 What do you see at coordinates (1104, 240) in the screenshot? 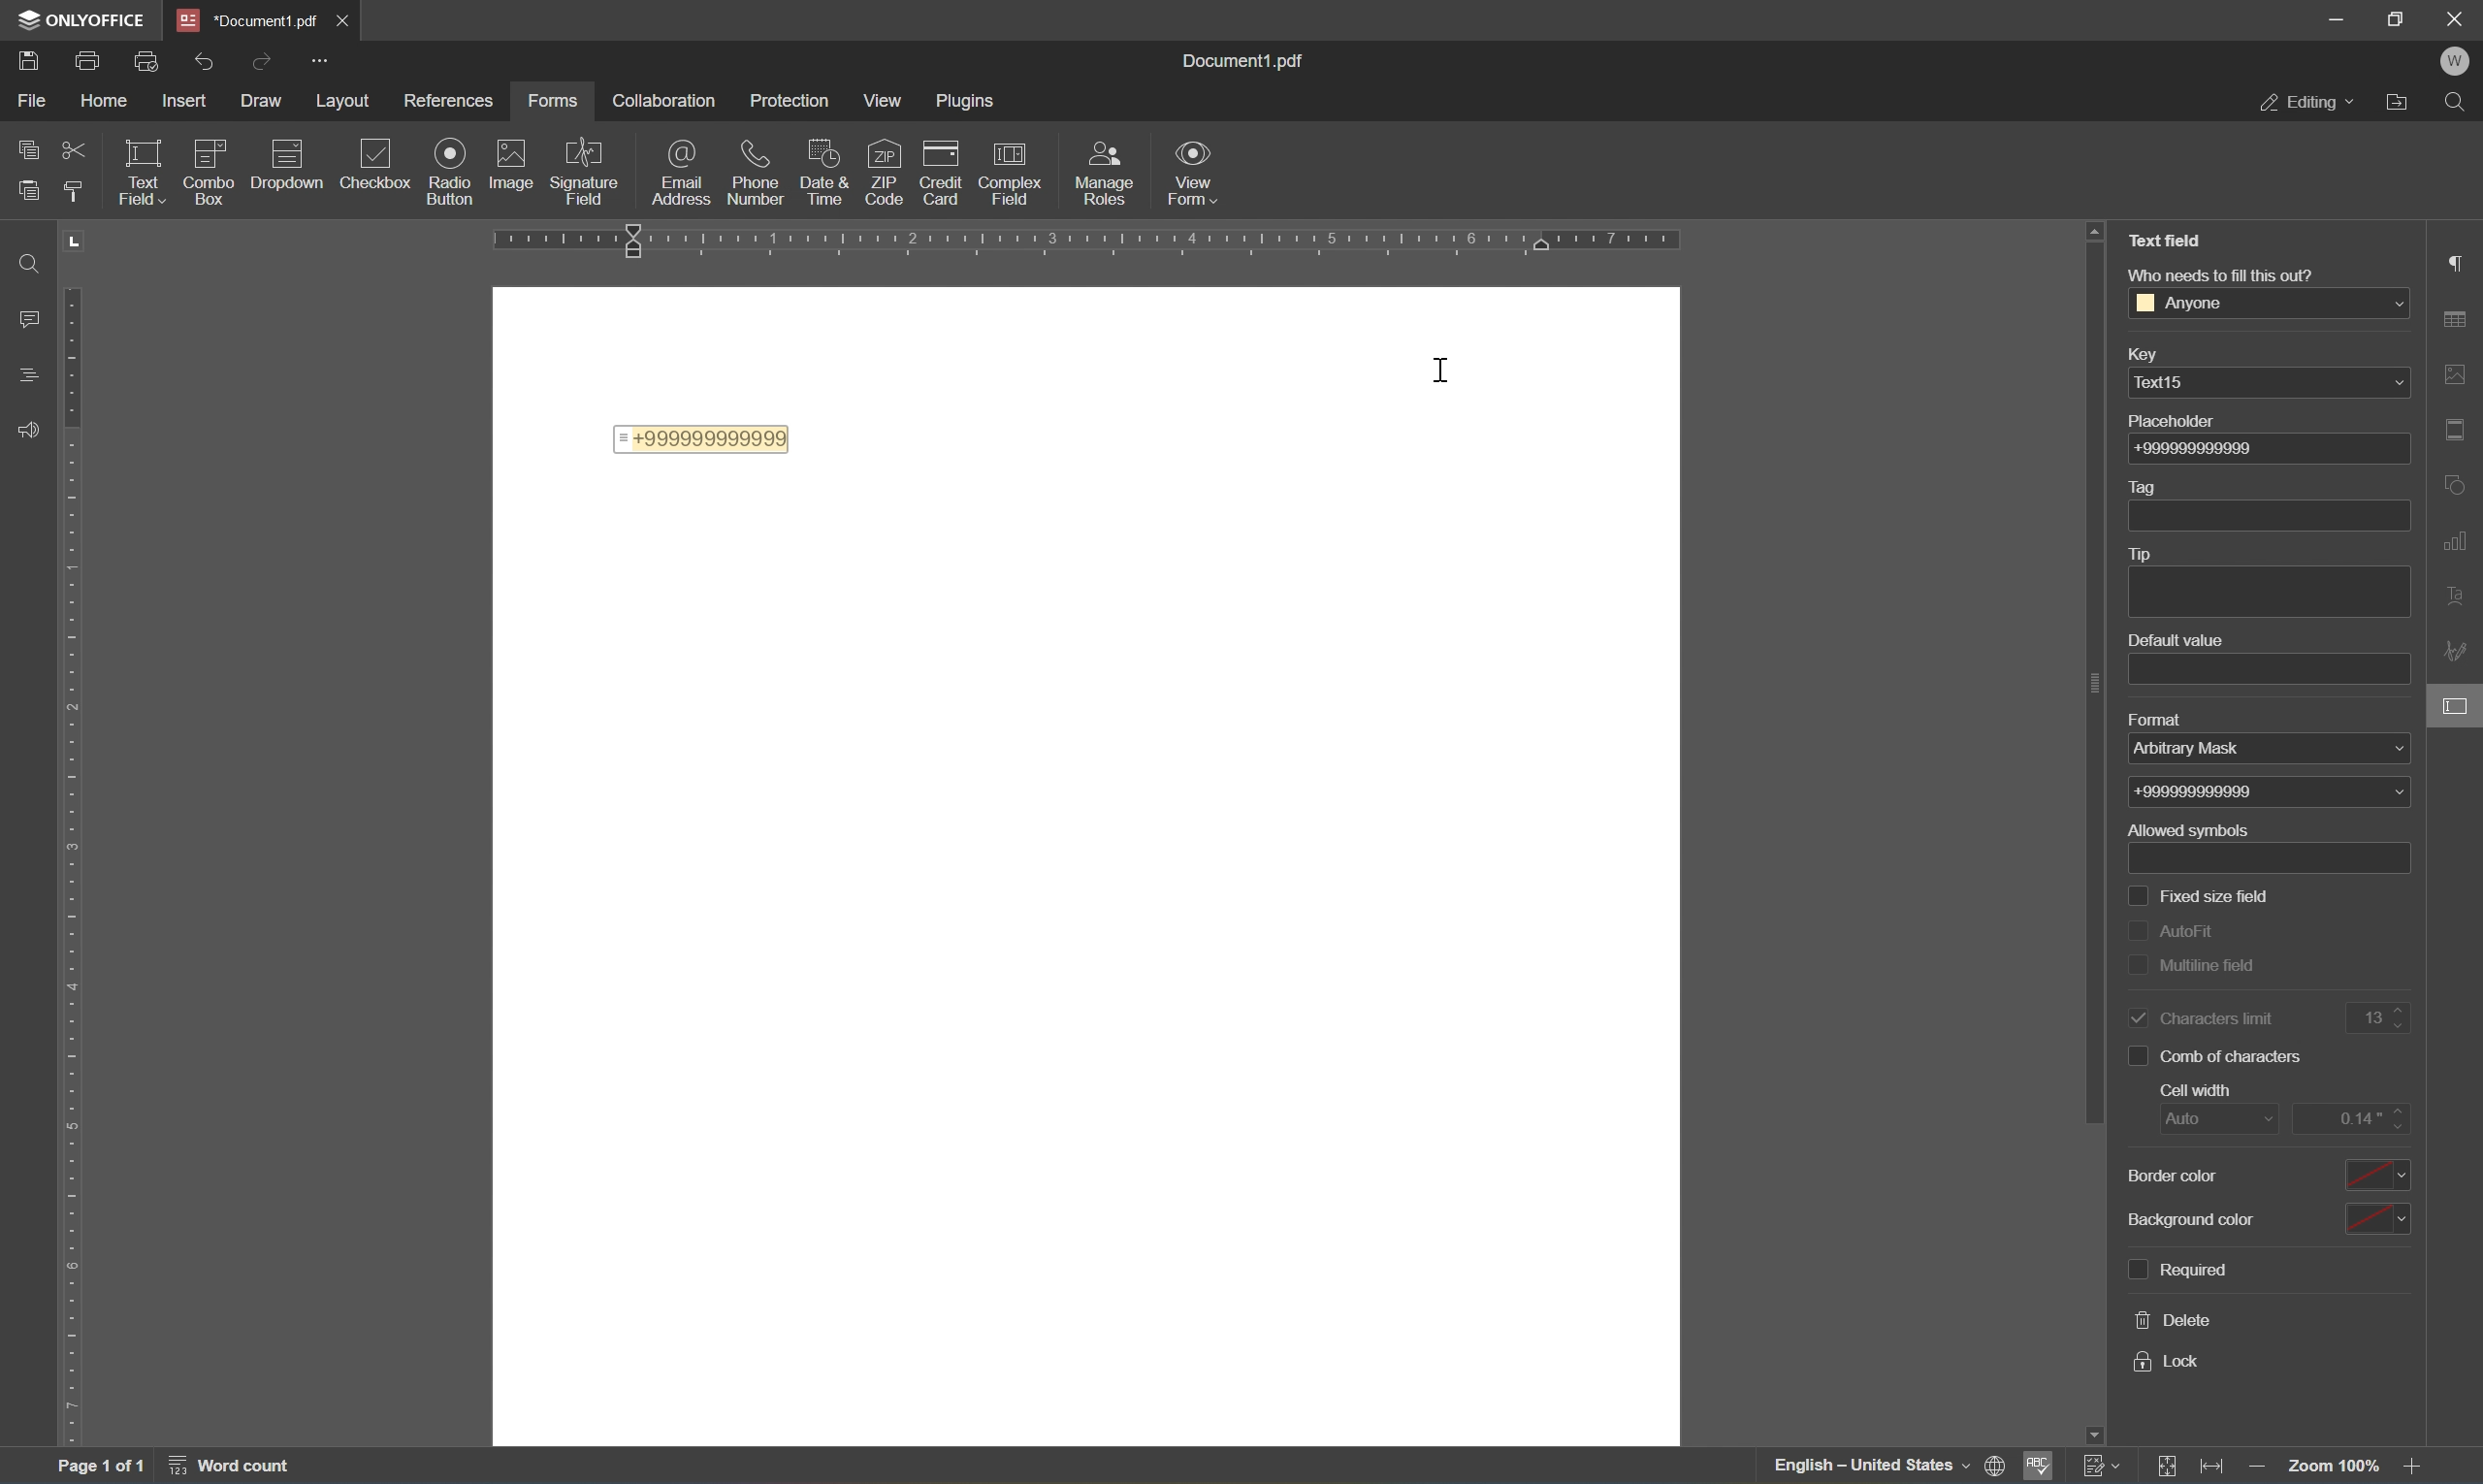
I see `ruler` at bounding box center [1104, 240].